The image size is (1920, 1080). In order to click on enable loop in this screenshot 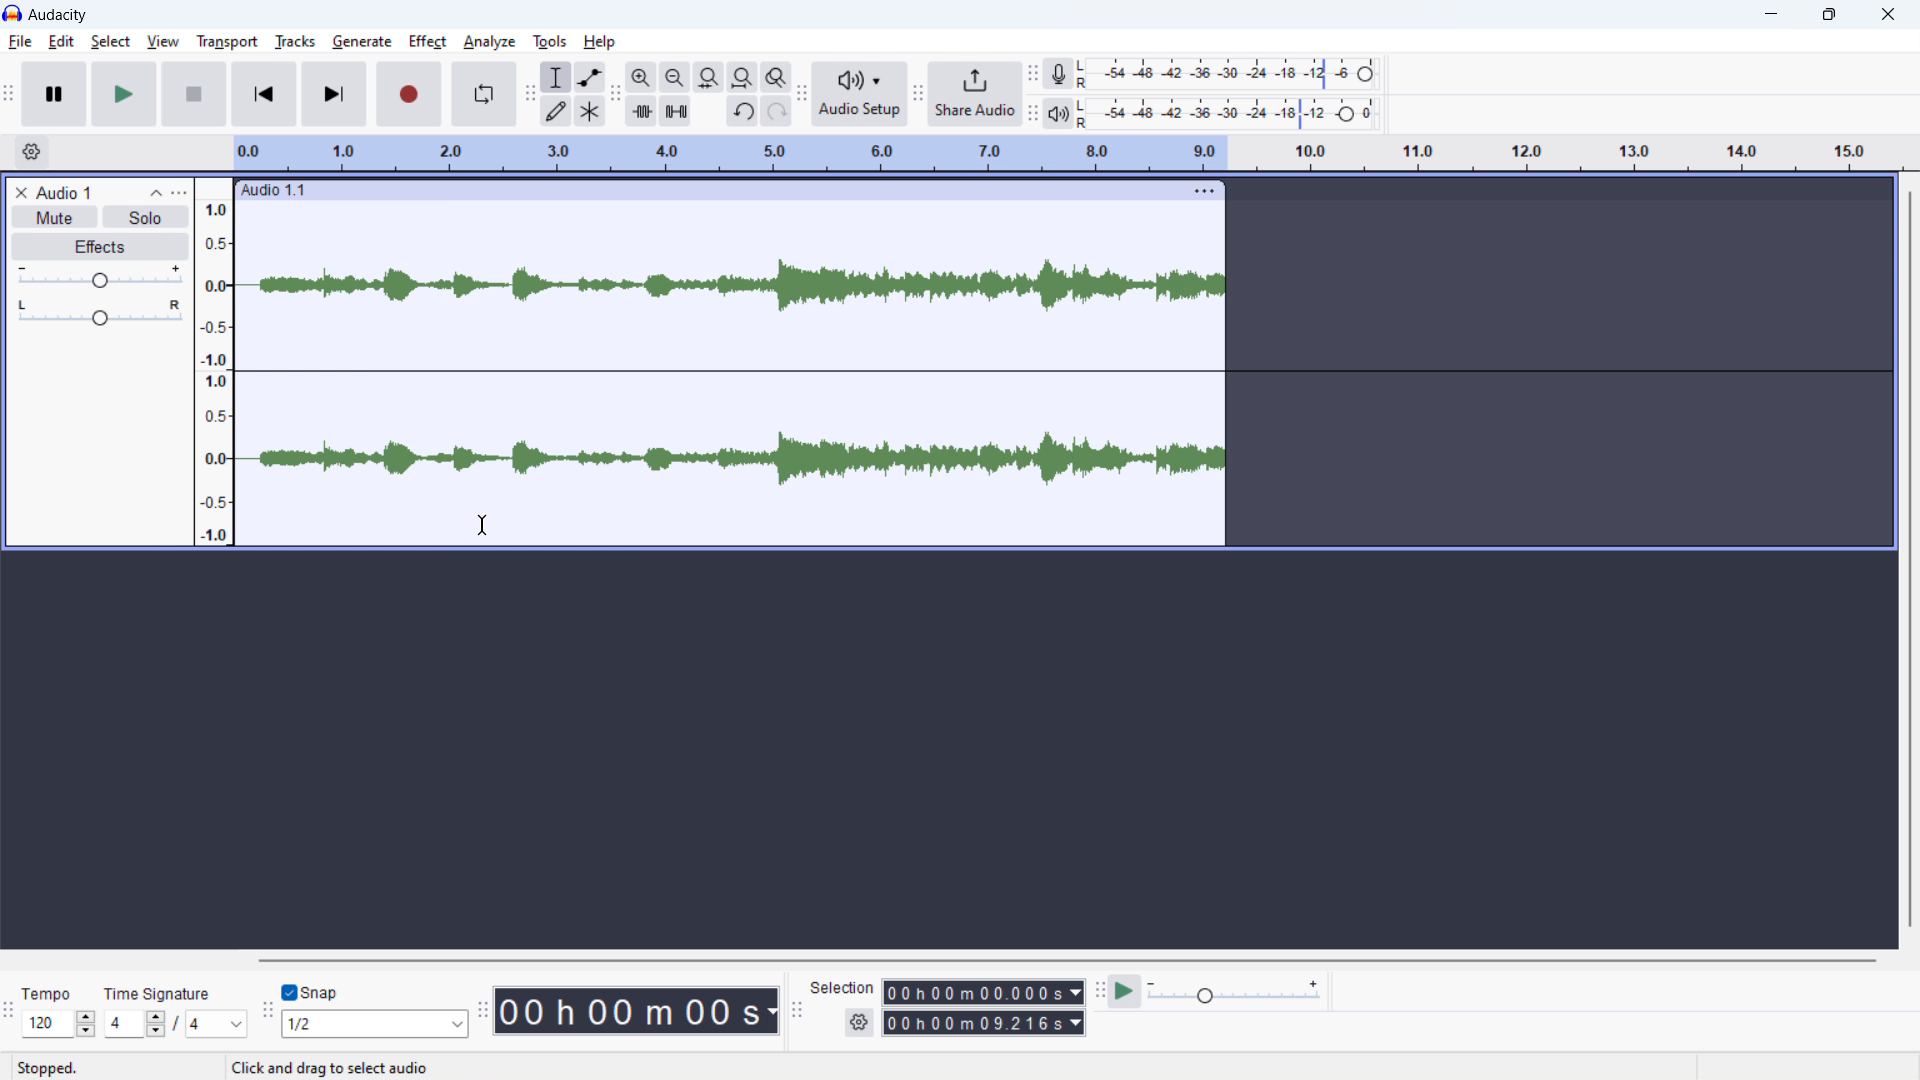, I will do `click(482, 94)`.